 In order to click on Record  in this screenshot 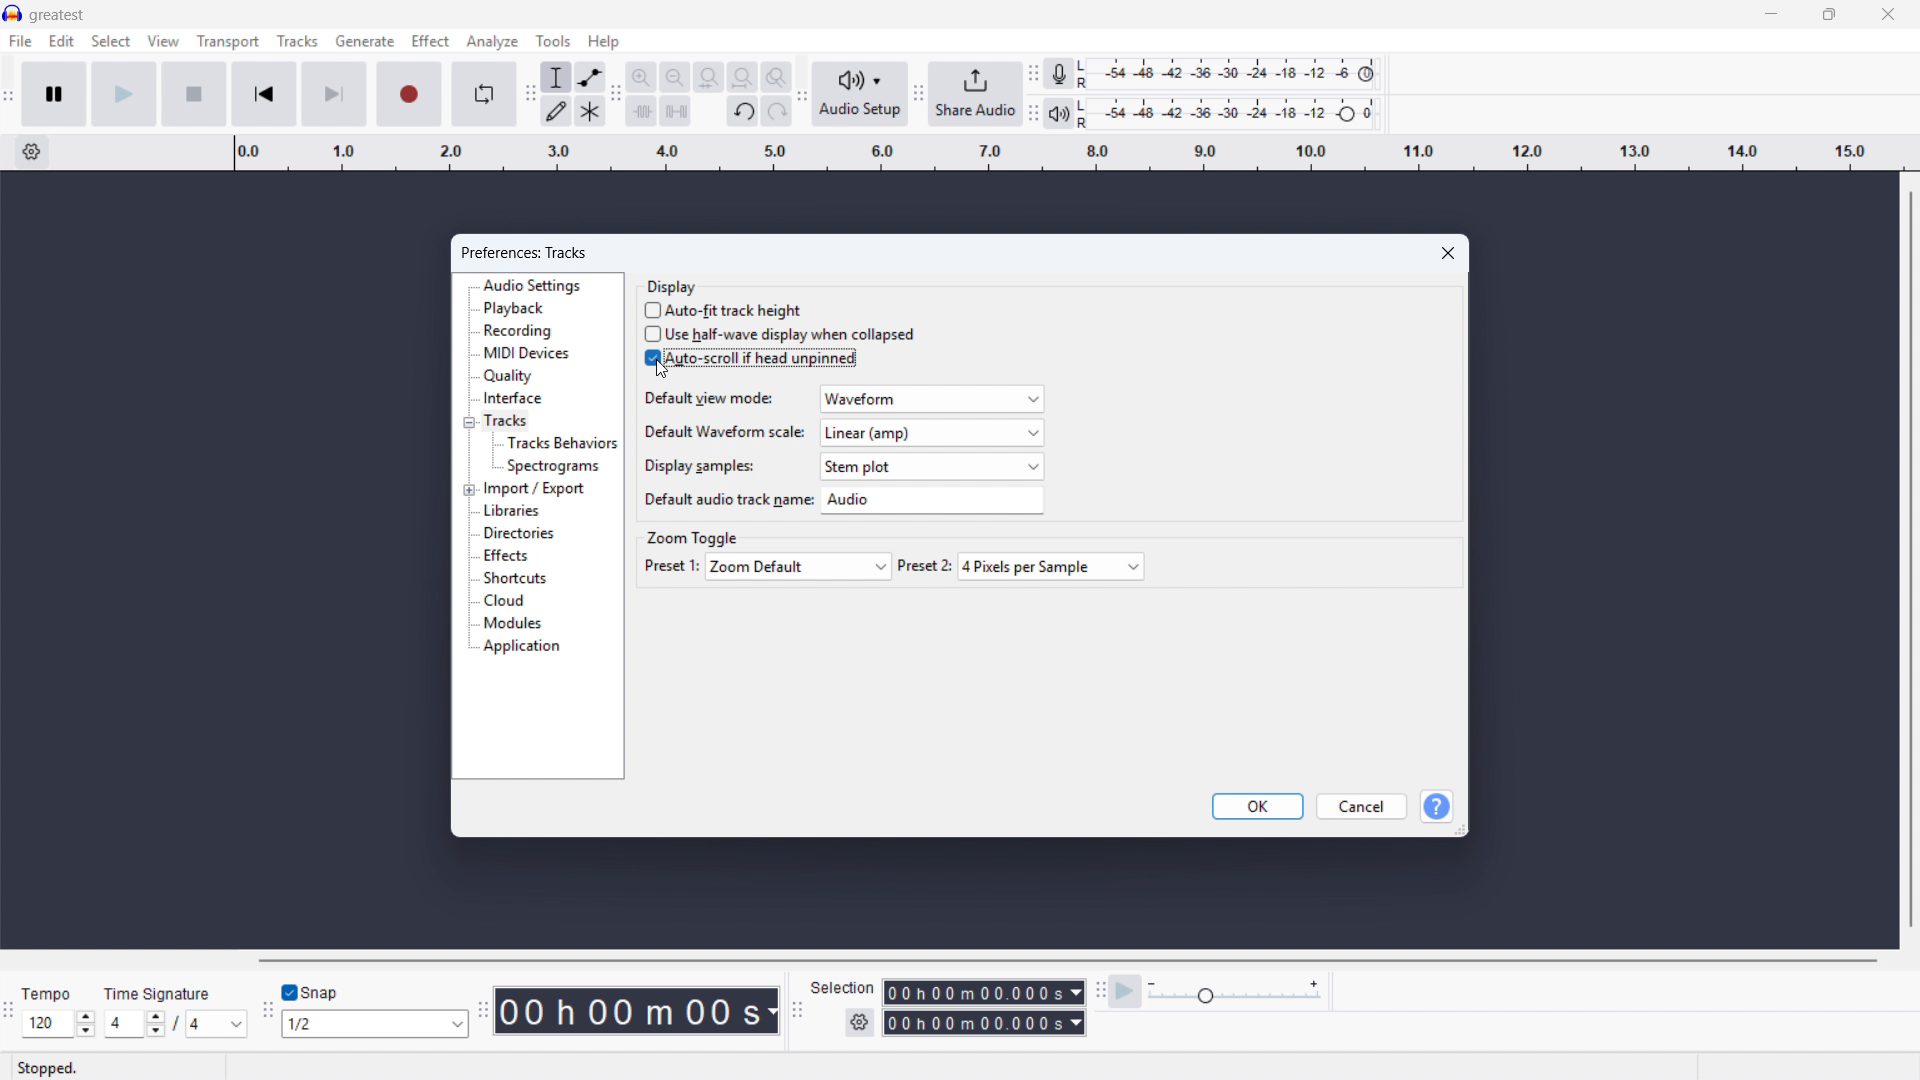, I will do `click(407, 94)`.